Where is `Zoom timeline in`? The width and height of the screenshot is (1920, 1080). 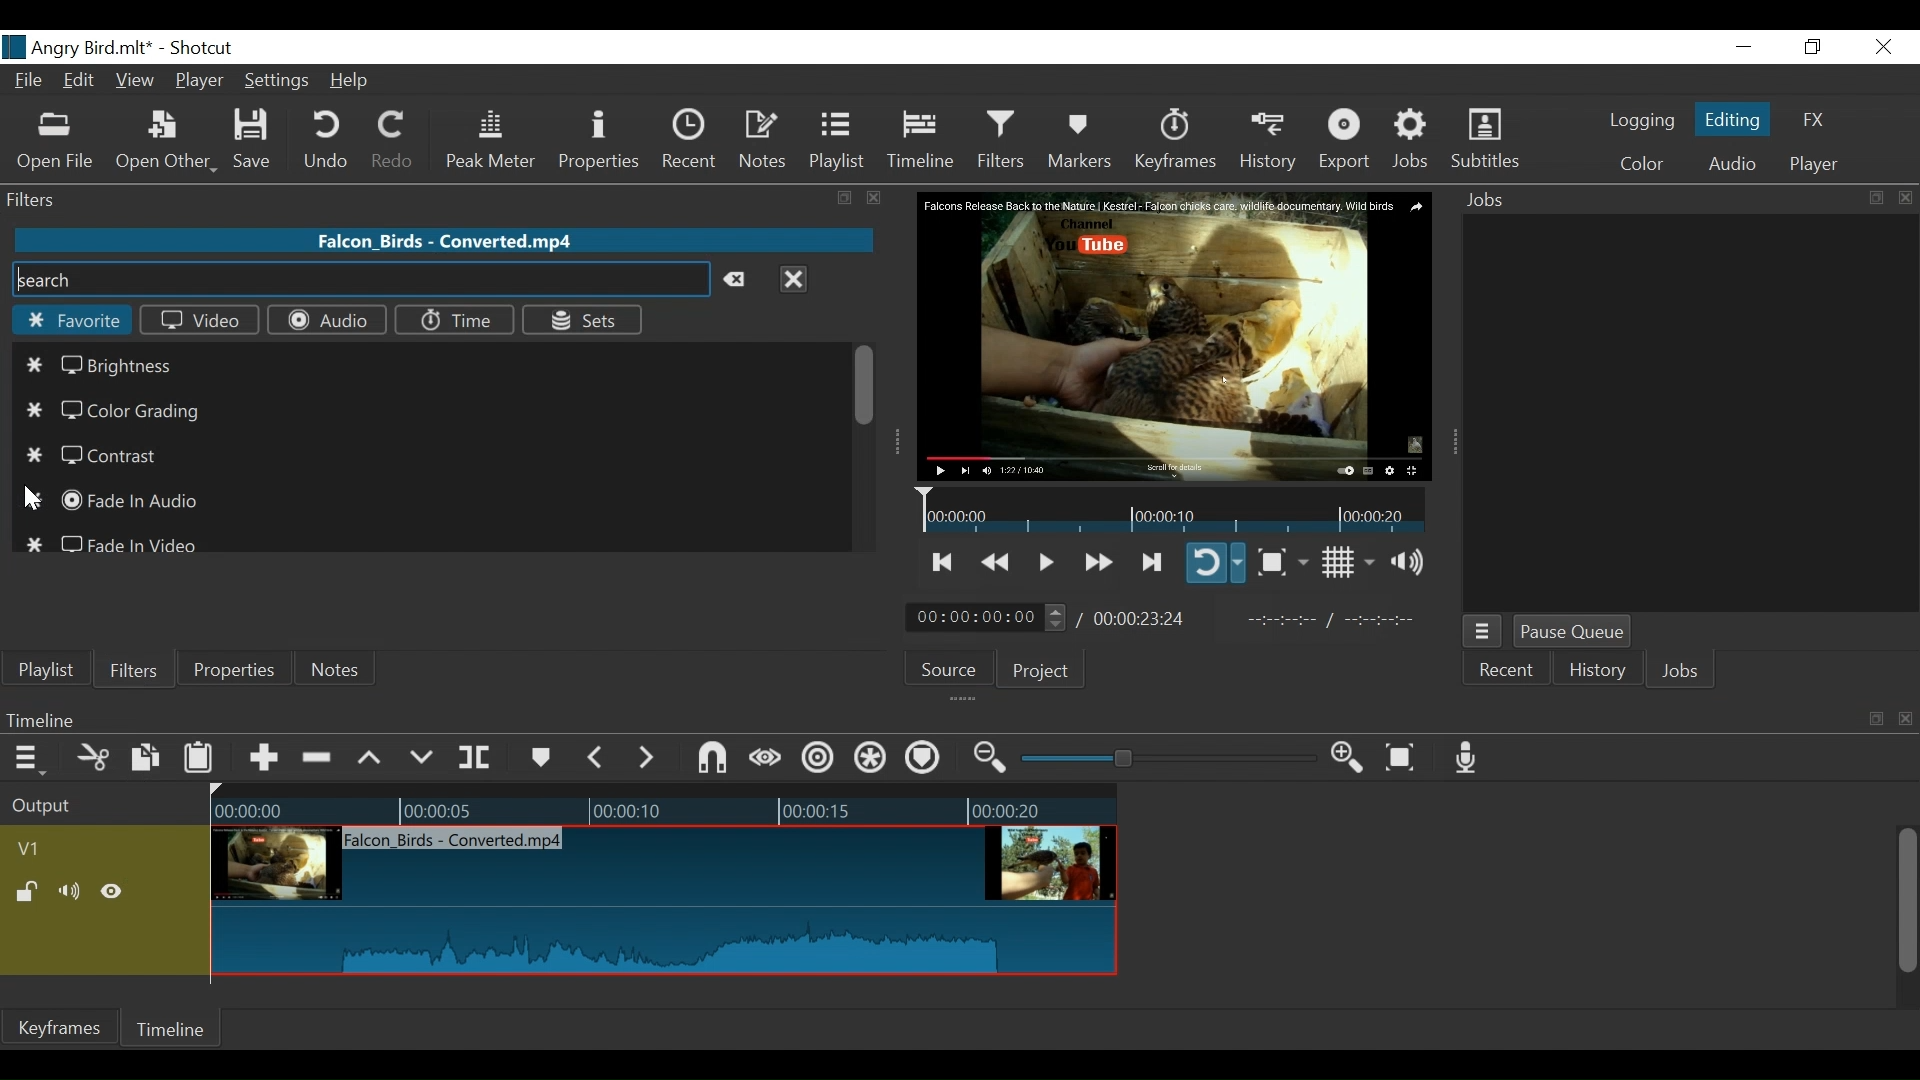
Zoom timeline in is located at coordinates (1353, 759).